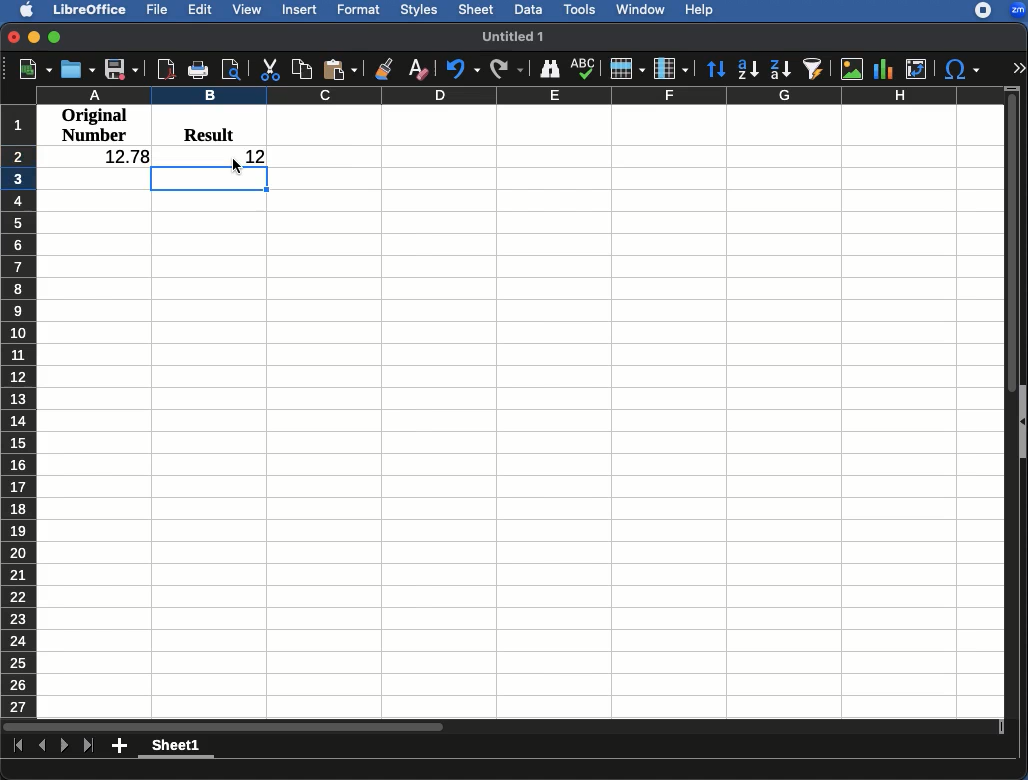  Describe the element at coordinates (916, 69) in the screenshot. I see `Pivot table` at that location.